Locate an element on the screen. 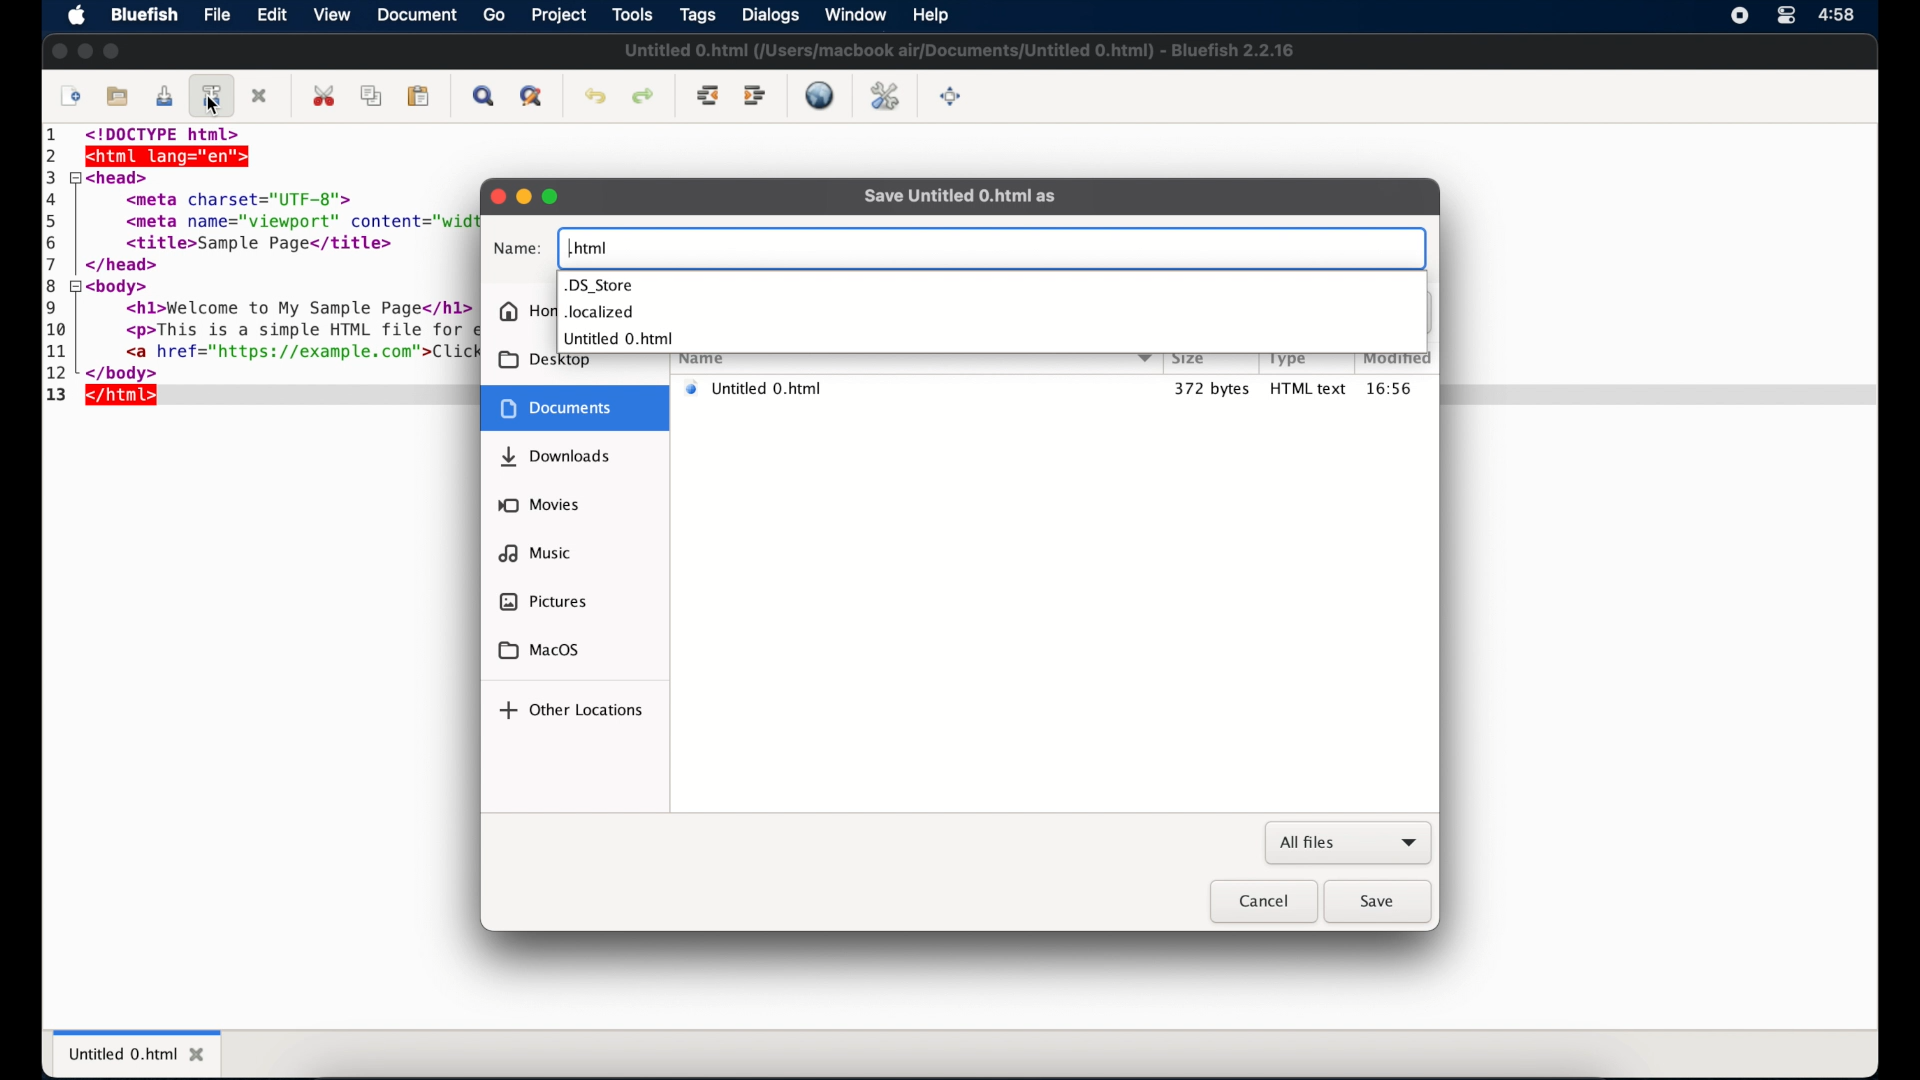  file is located at coordinates (218, 14).